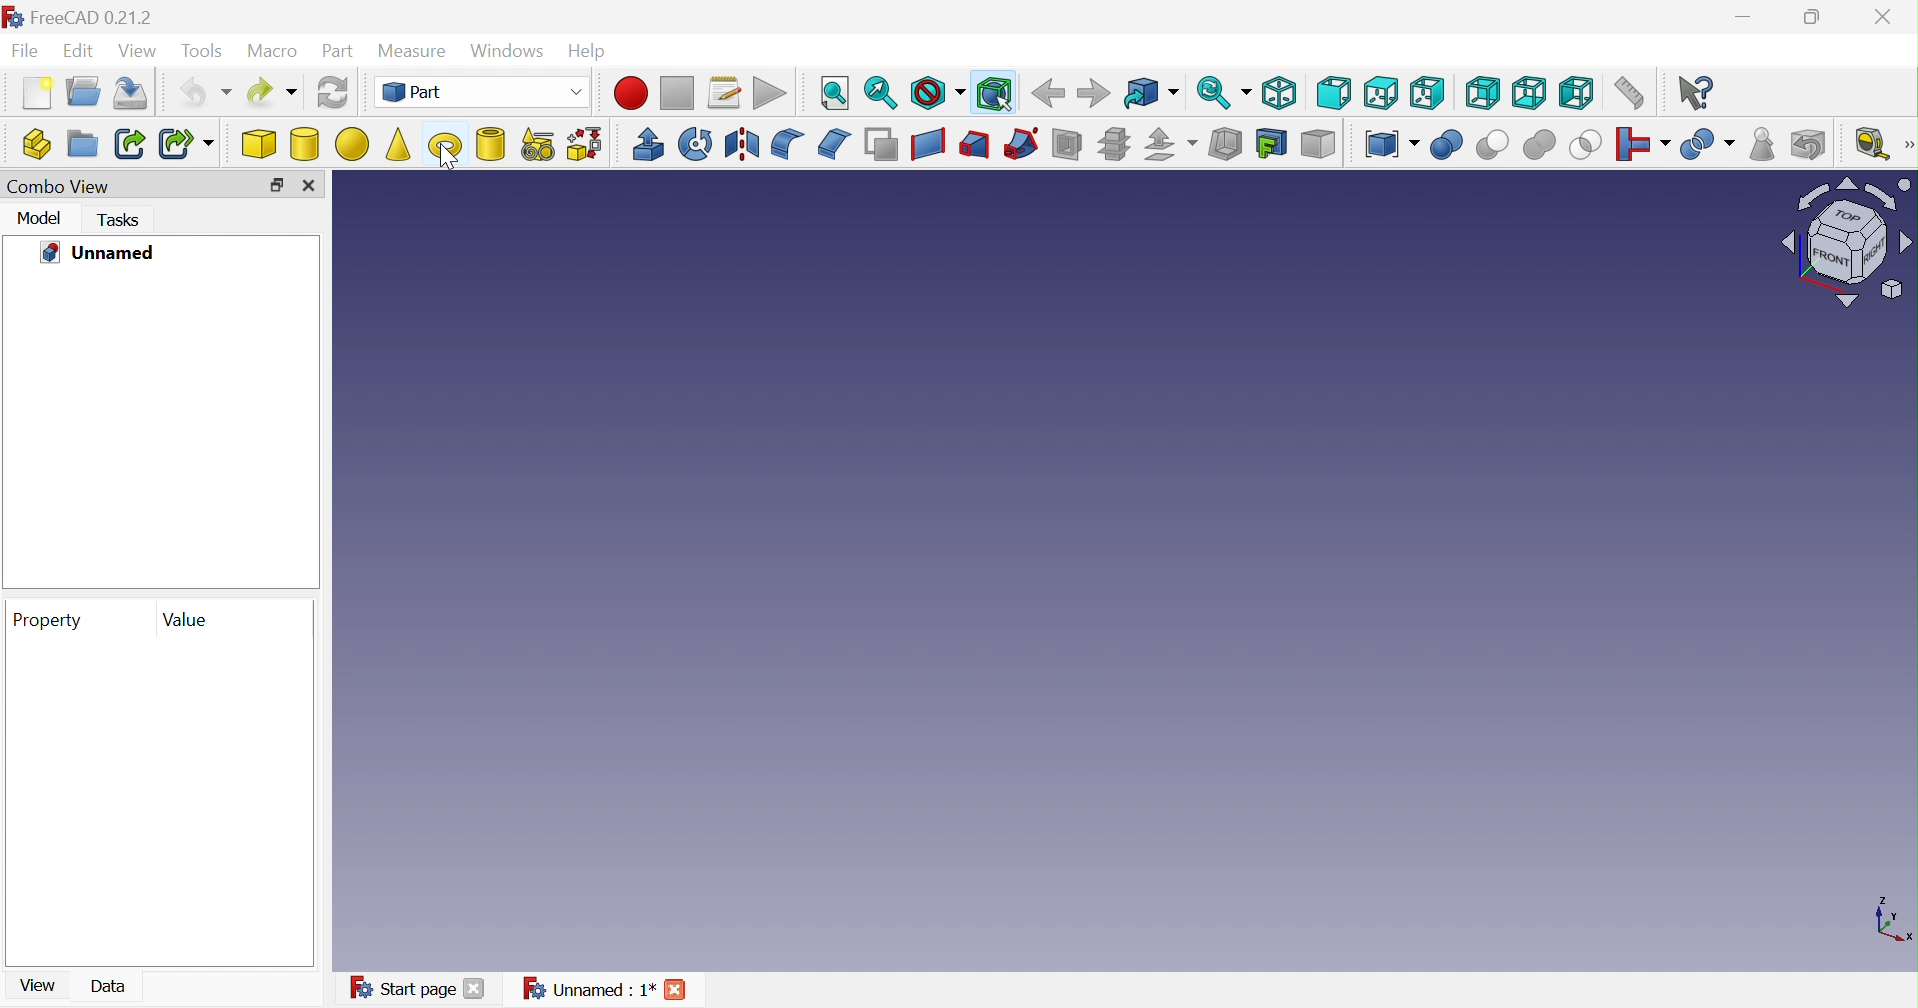  What do you see at coordinates (1021, 142) in the screenshot?
I see `Sweep` at bounding box center [1021, 142].